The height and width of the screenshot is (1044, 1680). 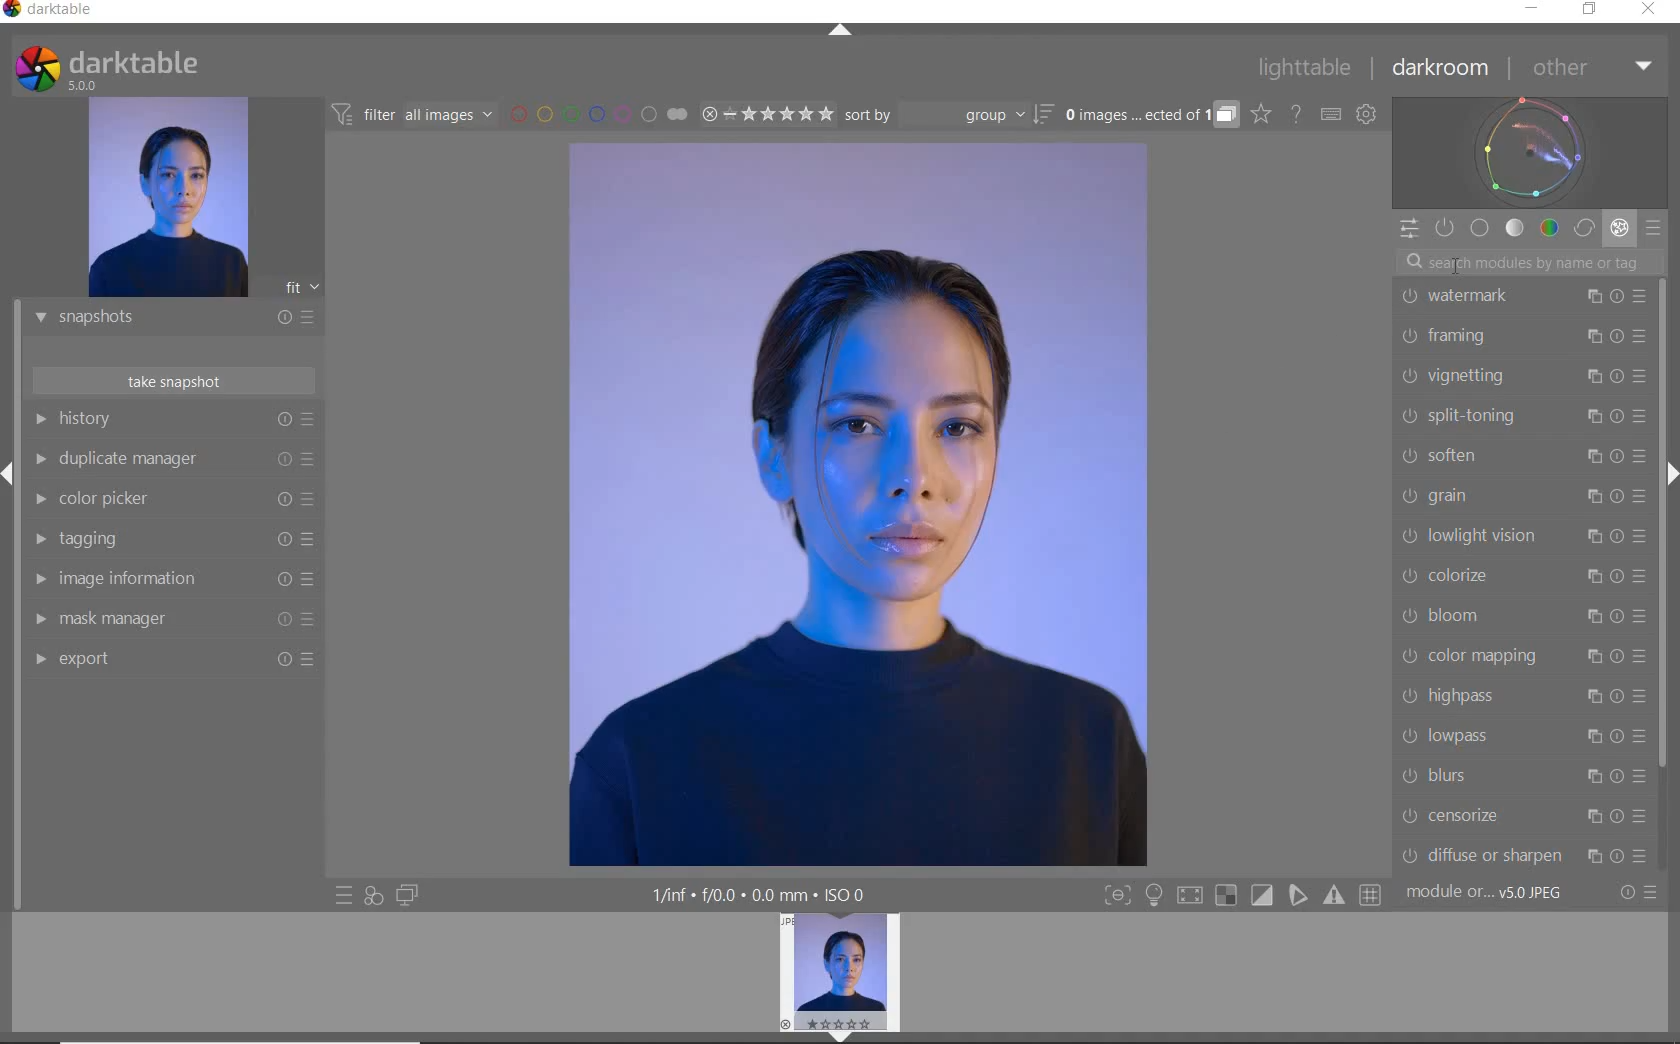 I want to click on Cursor, so click(x=1456, y=264).